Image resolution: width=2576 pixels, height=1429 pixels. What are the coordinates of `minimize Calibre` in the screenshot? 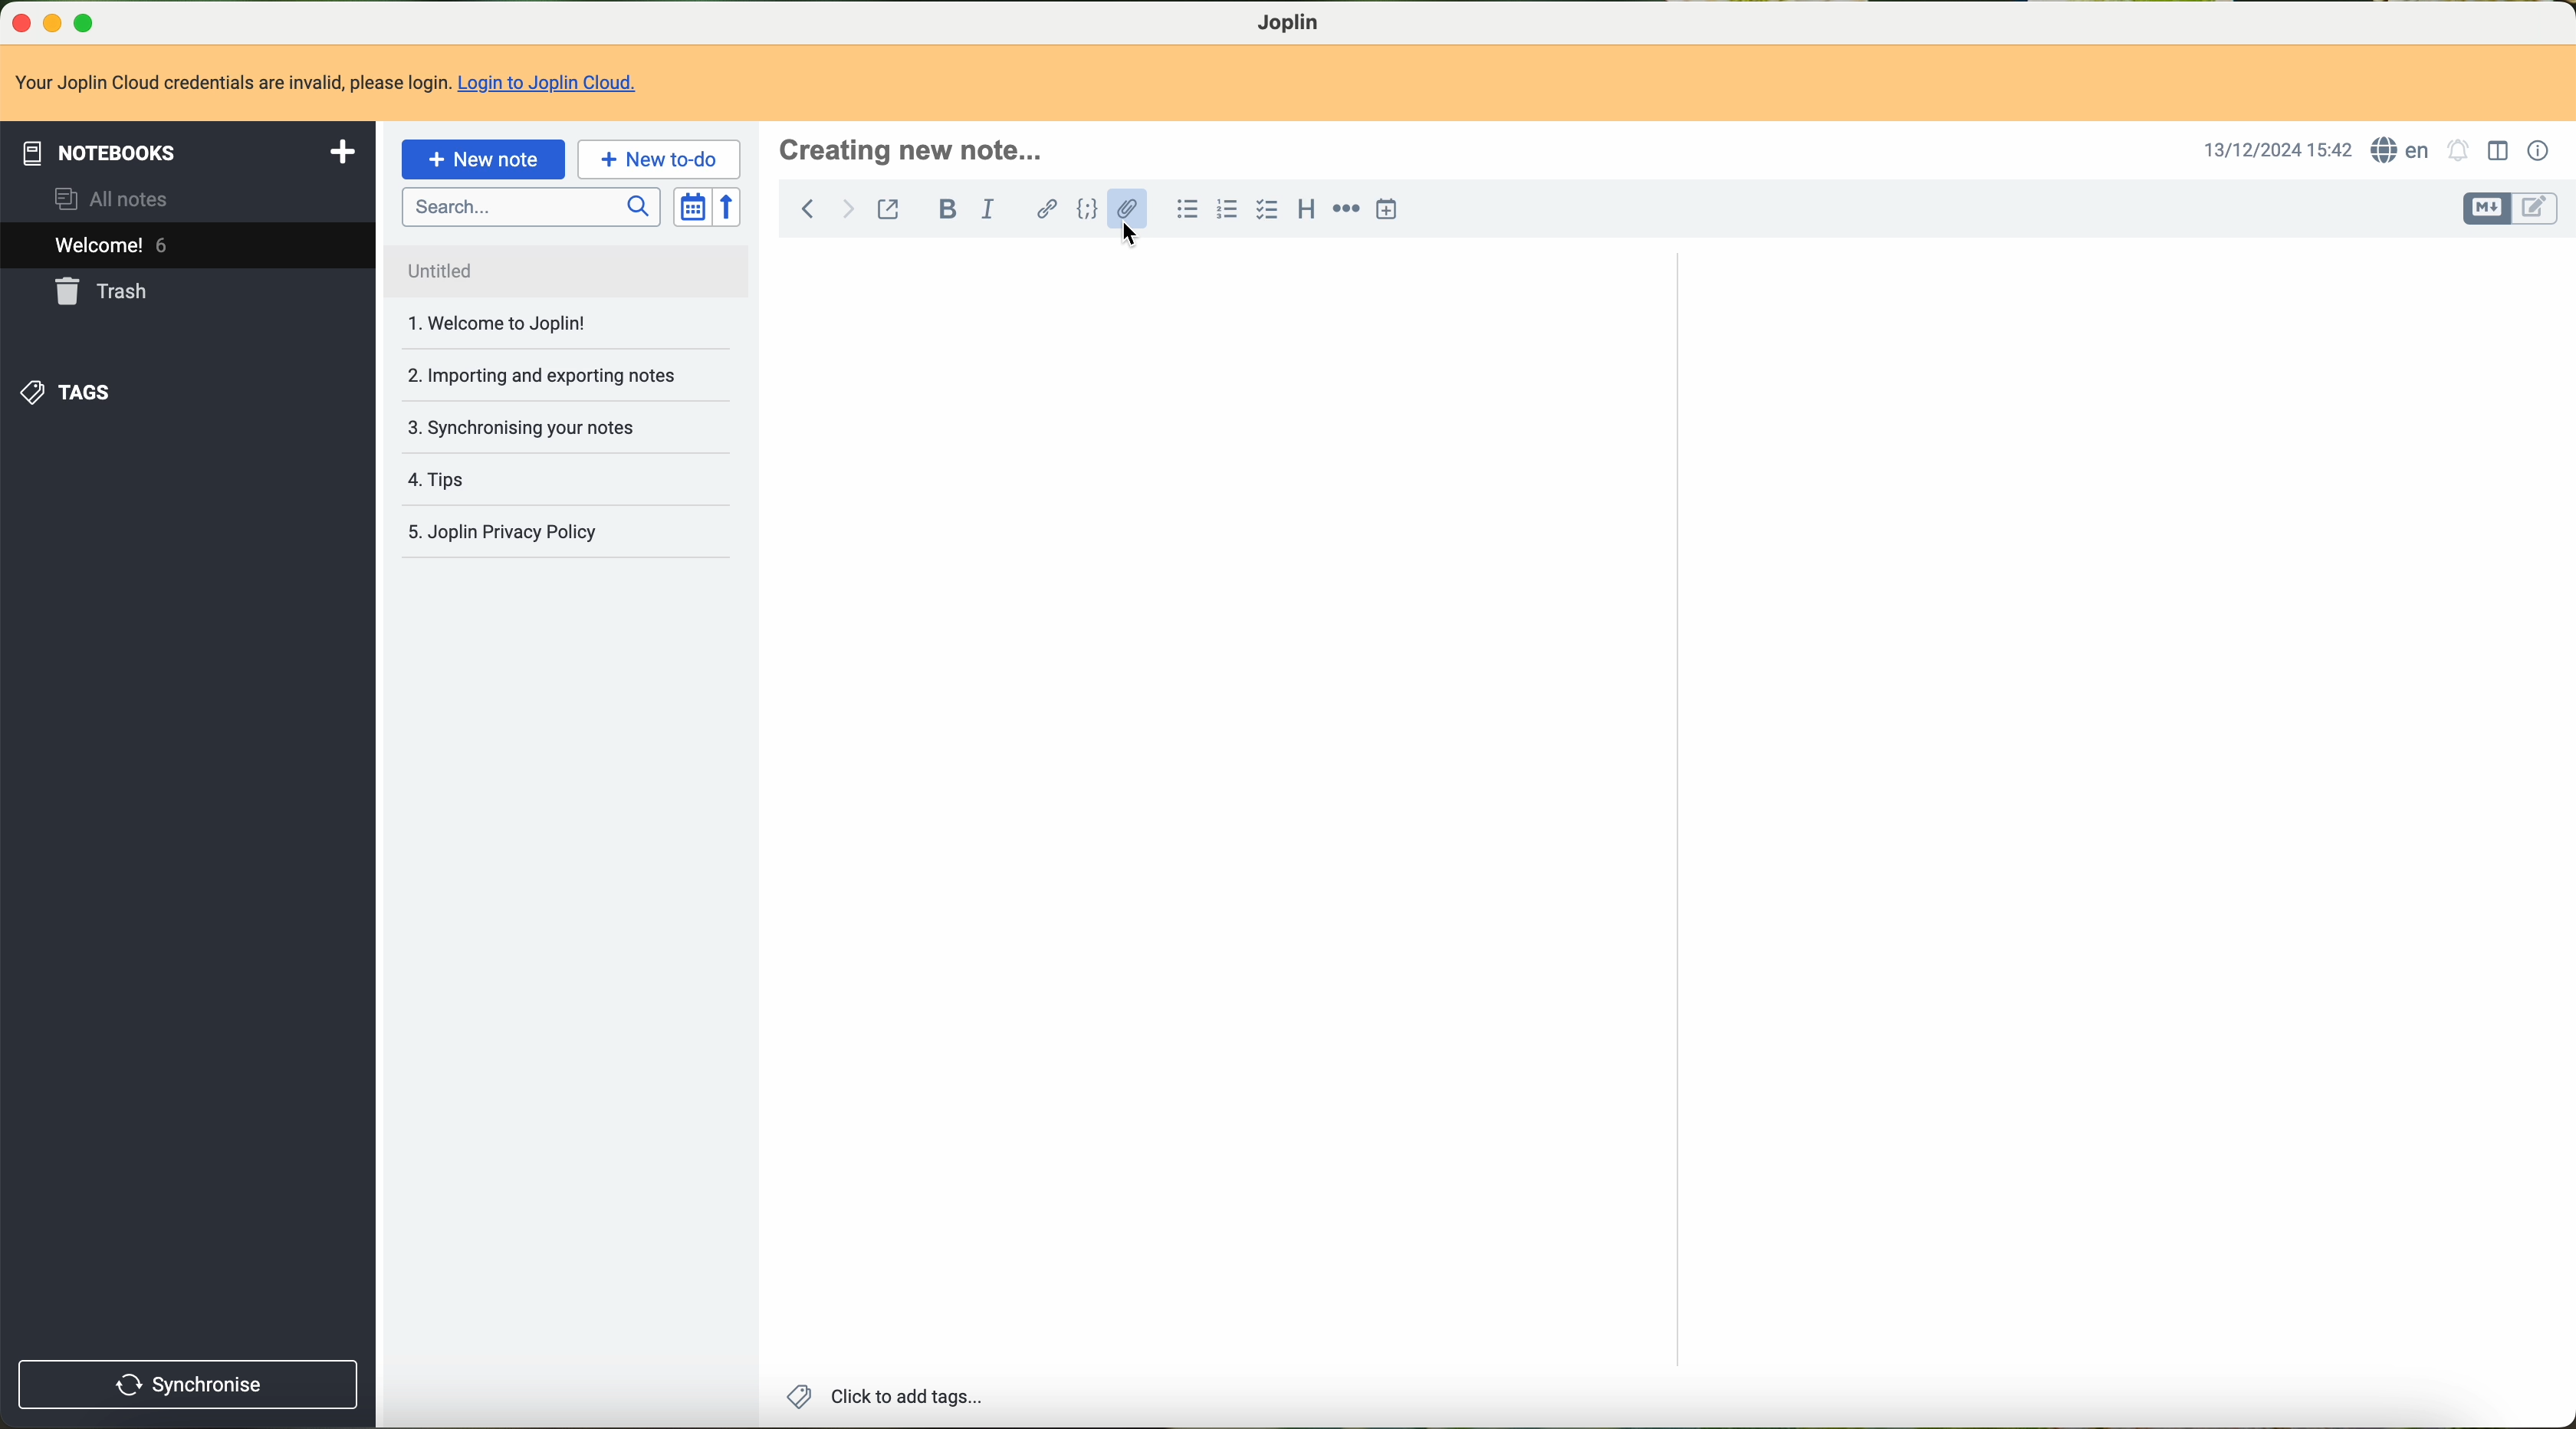 It's located at (56, 22).